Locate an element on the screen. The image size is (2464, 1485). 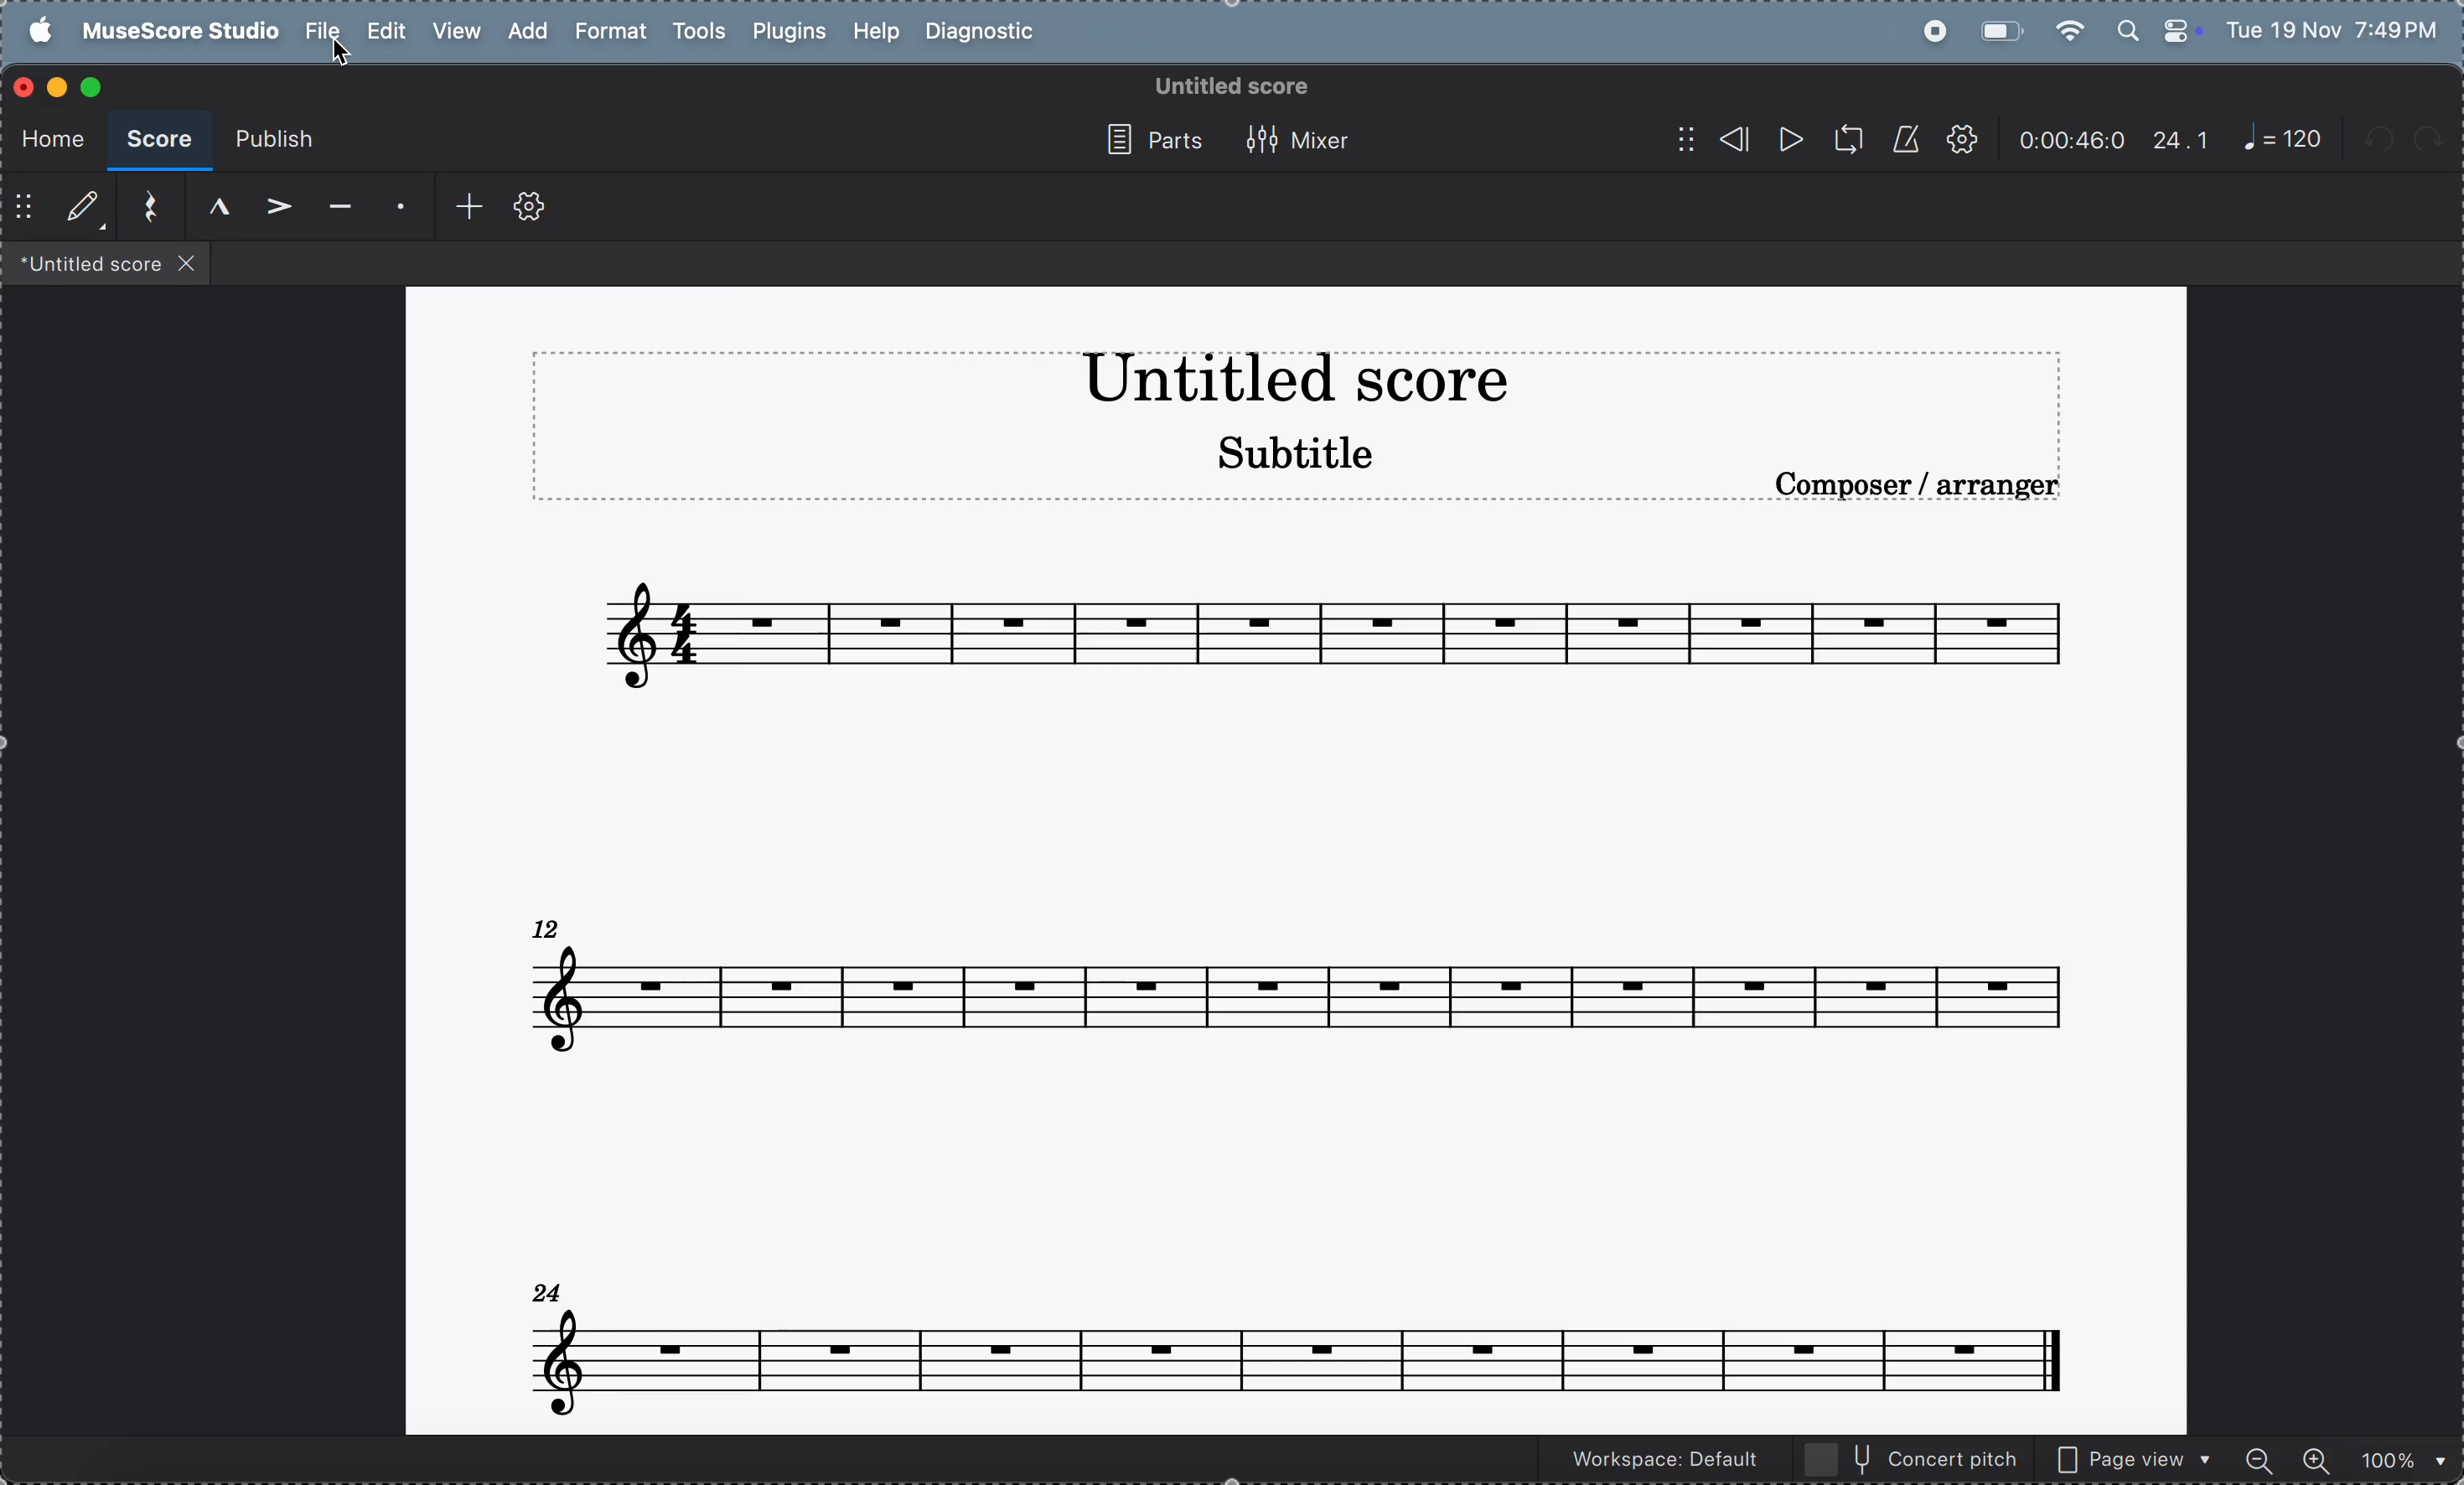
diagnostic is located at coordinates (986, 33).